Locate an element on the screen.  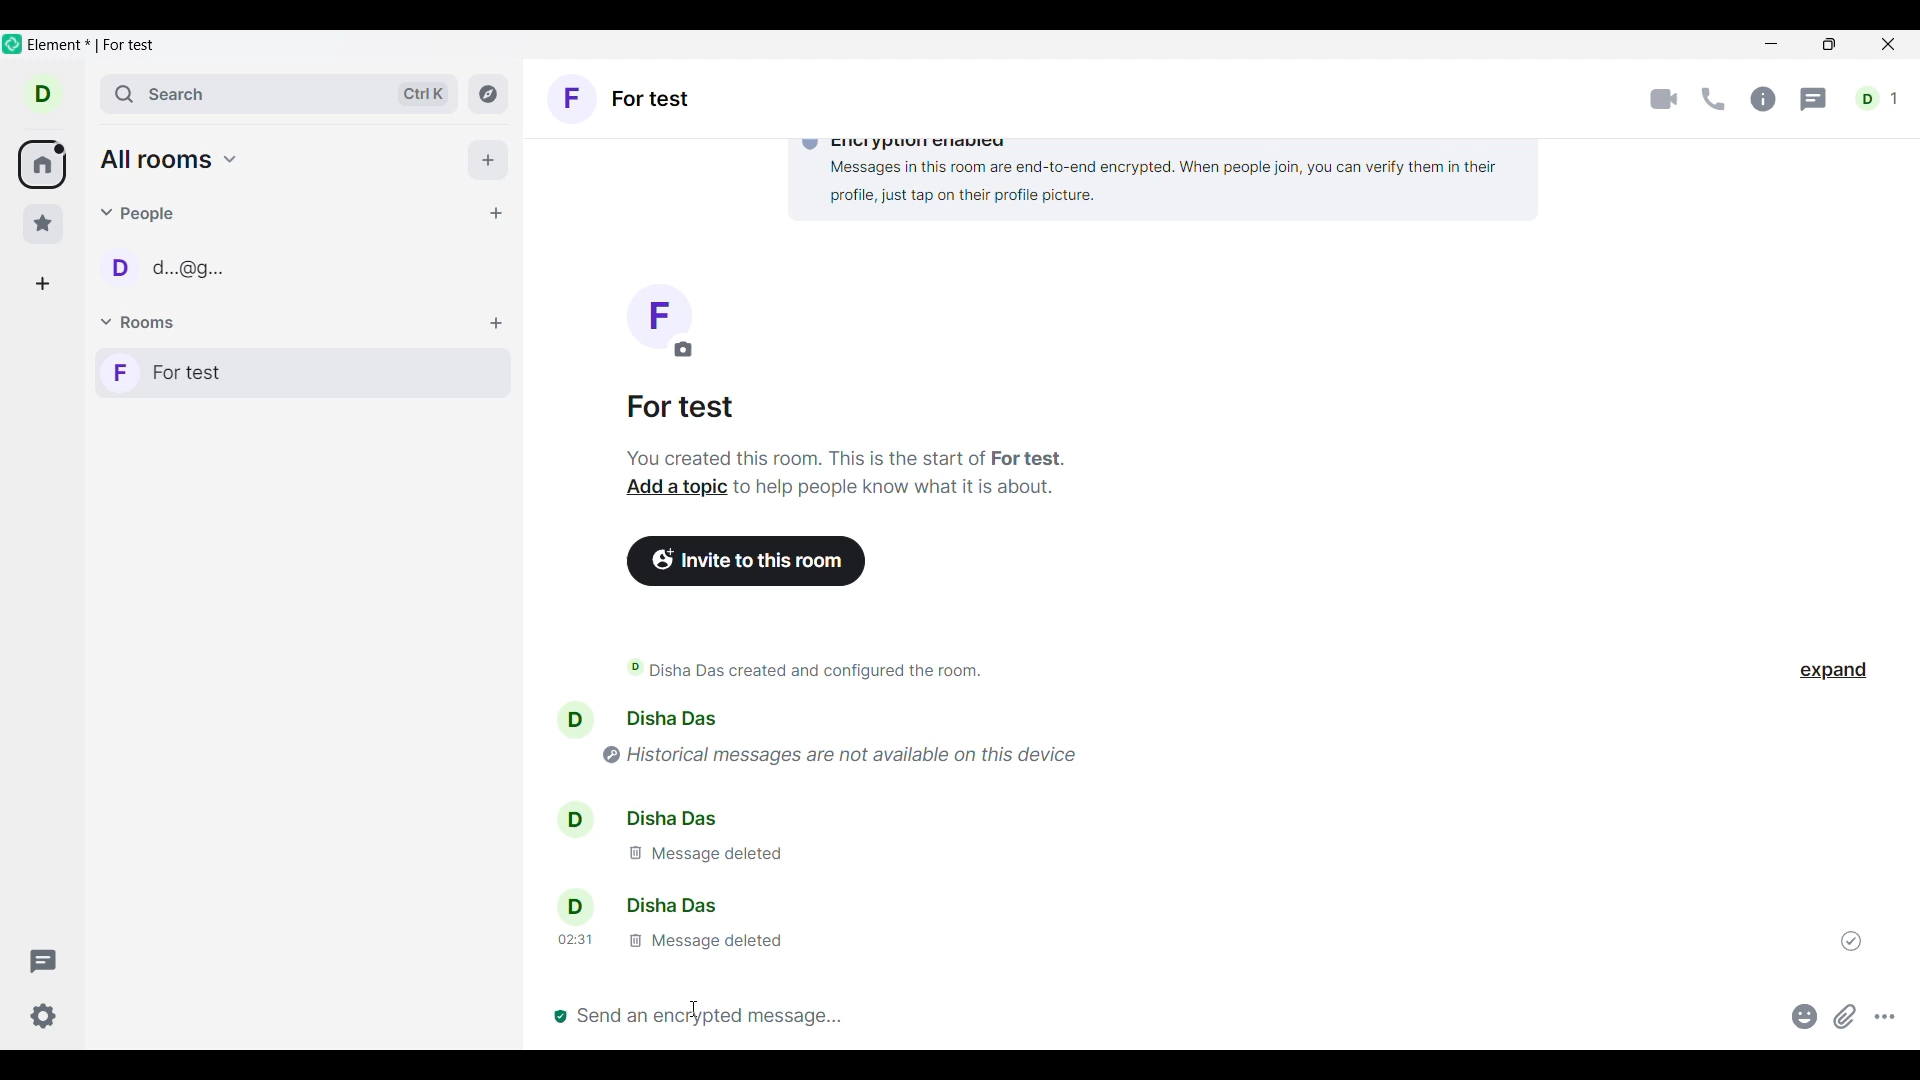
F Fortest is located at coordinates (629, 102).